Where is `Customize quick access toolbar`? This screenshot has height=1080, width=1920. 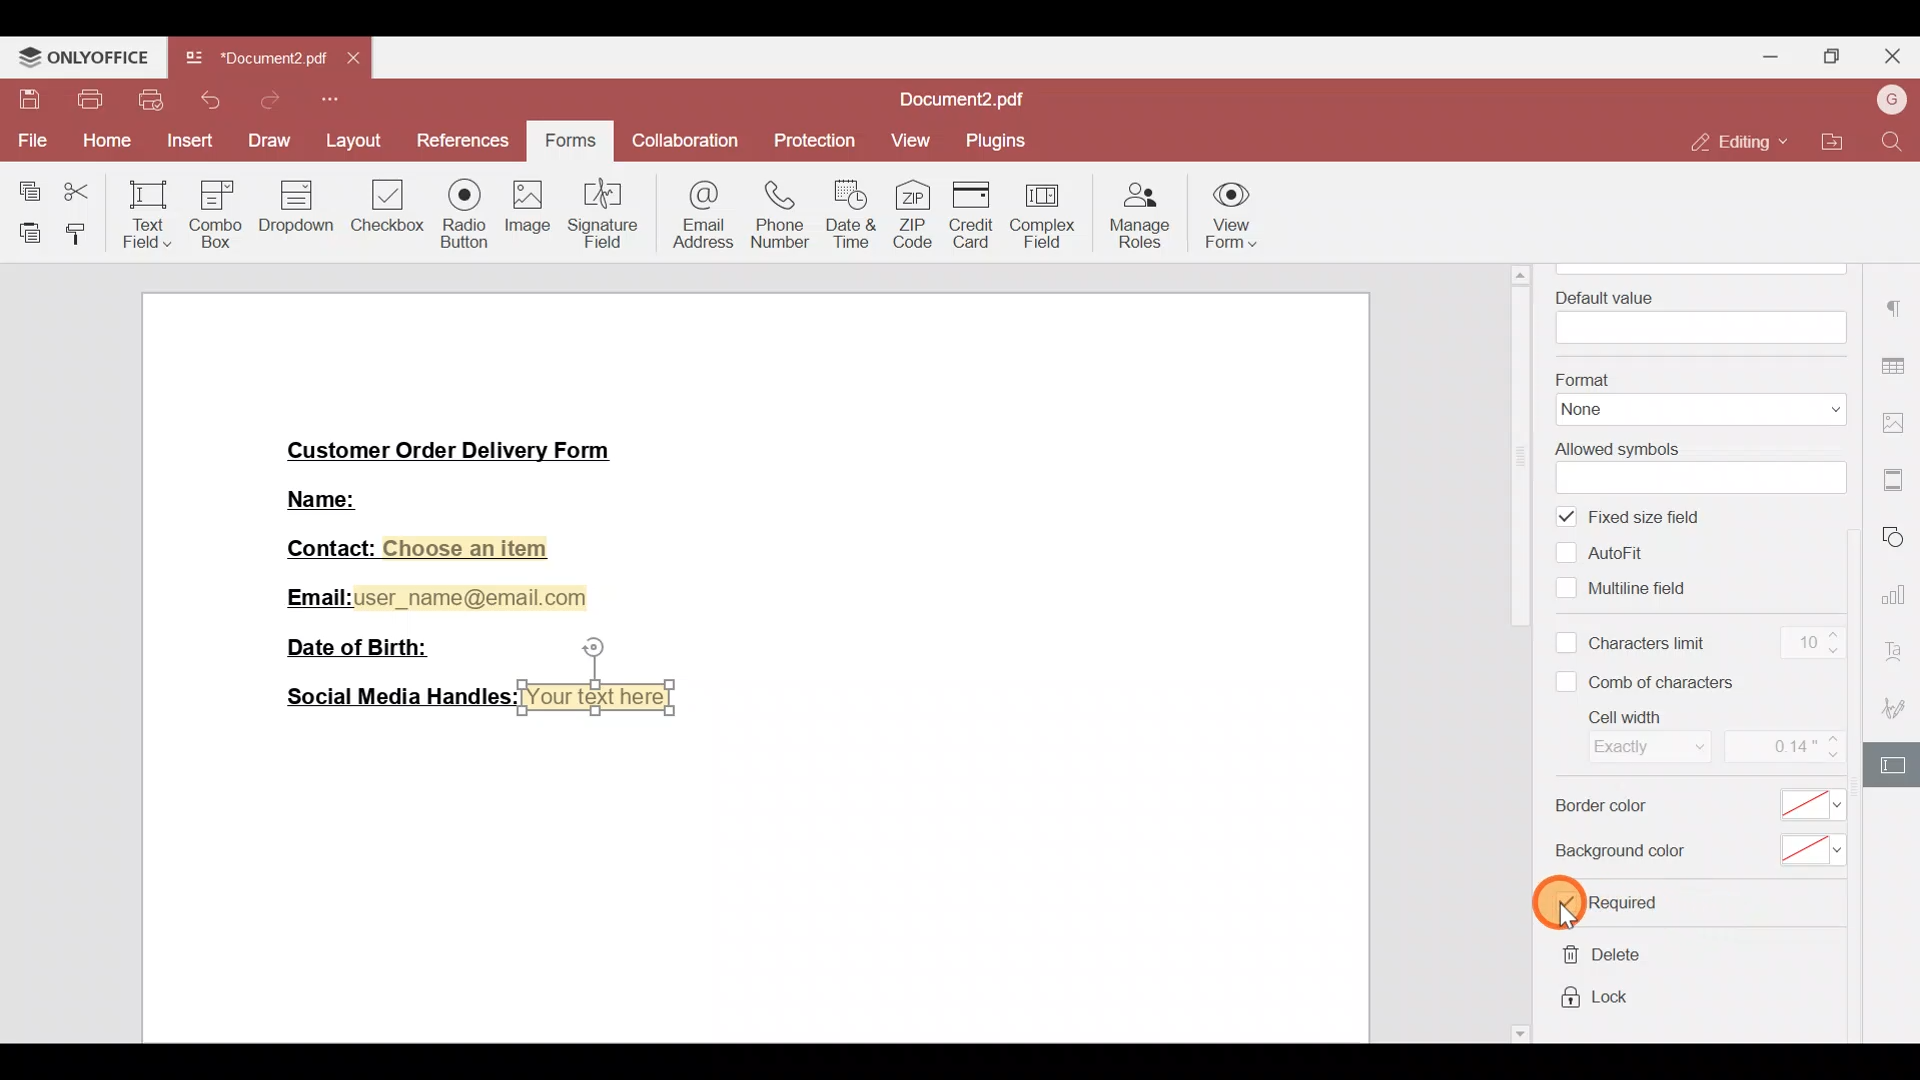
Customize quick access toolbar is located at coordinates (331, 100).